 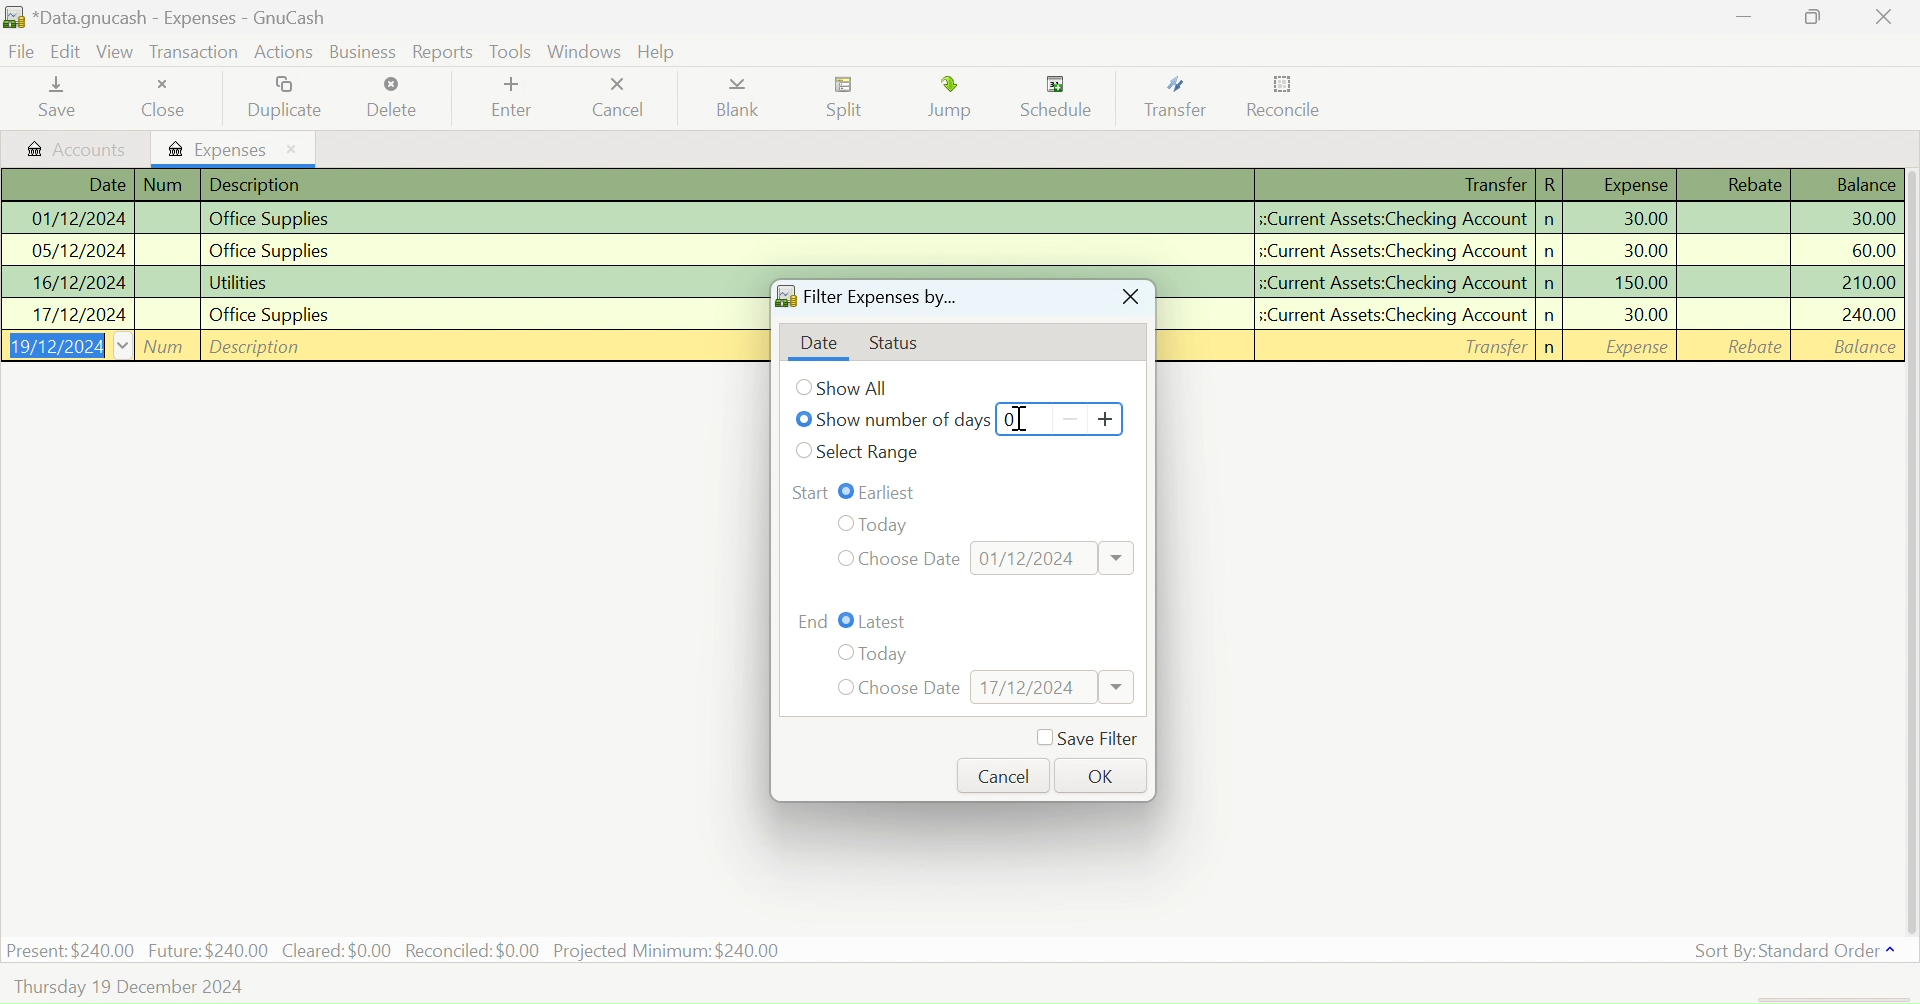 What do you see at coordinates (850, 100) in the screenshot?
I see `Split` at bounding box center [850, 100].